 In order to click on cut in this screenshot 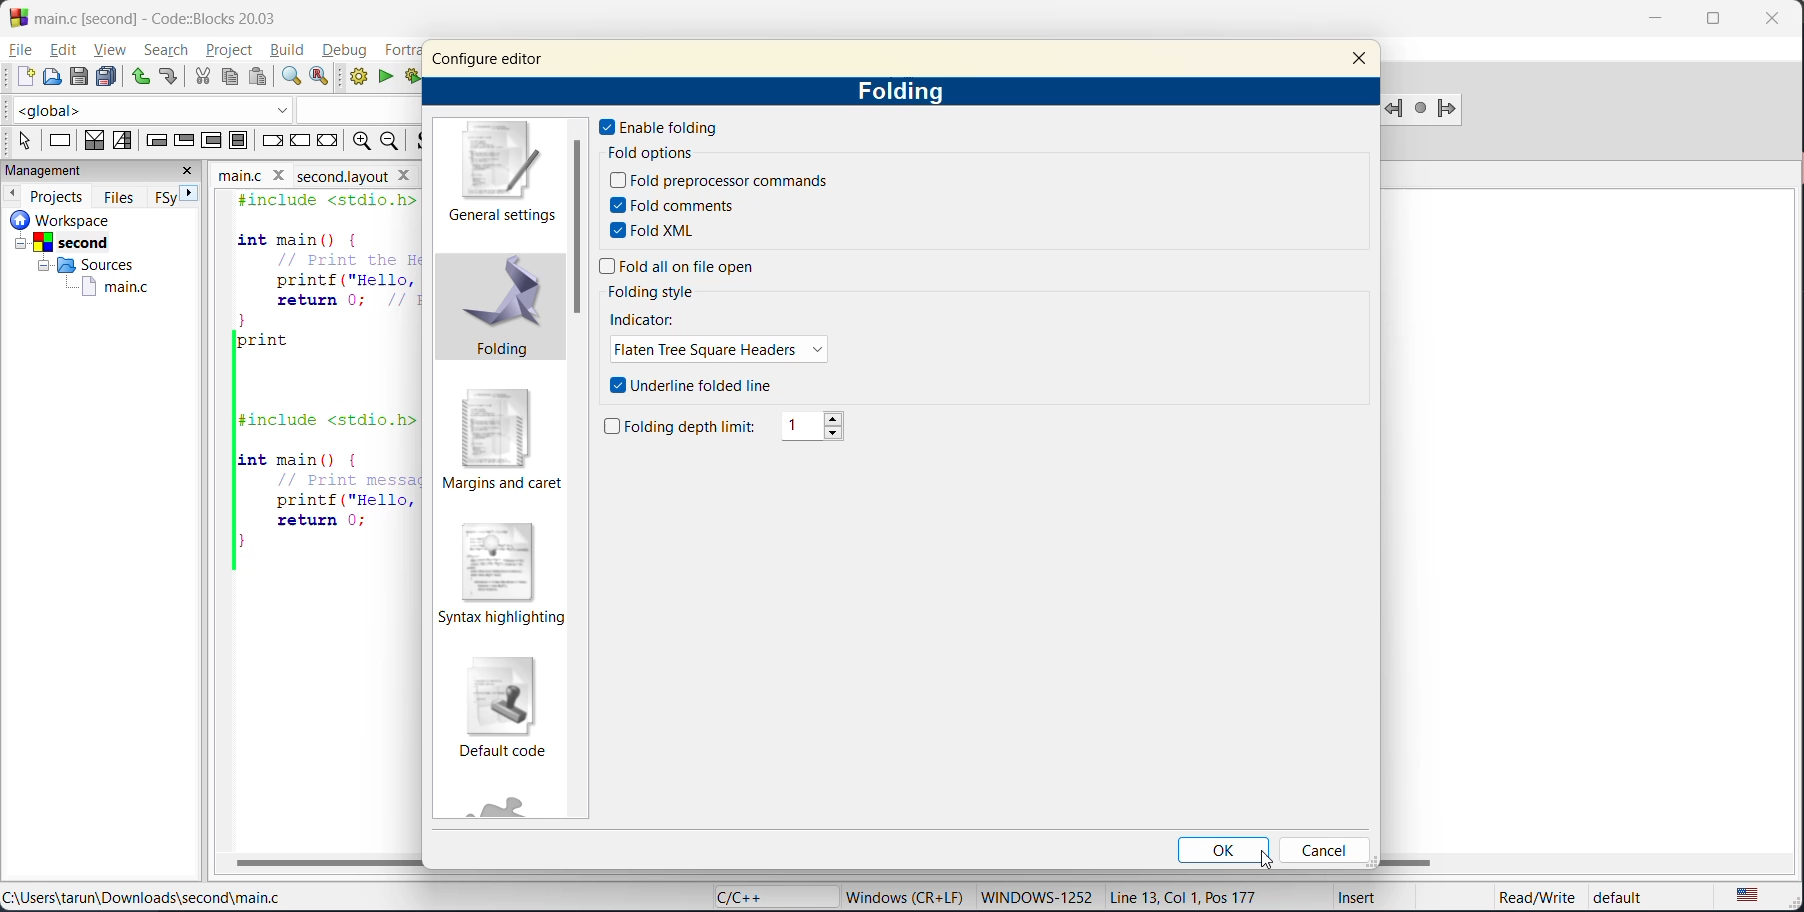, I will do `click(201, 77)`.